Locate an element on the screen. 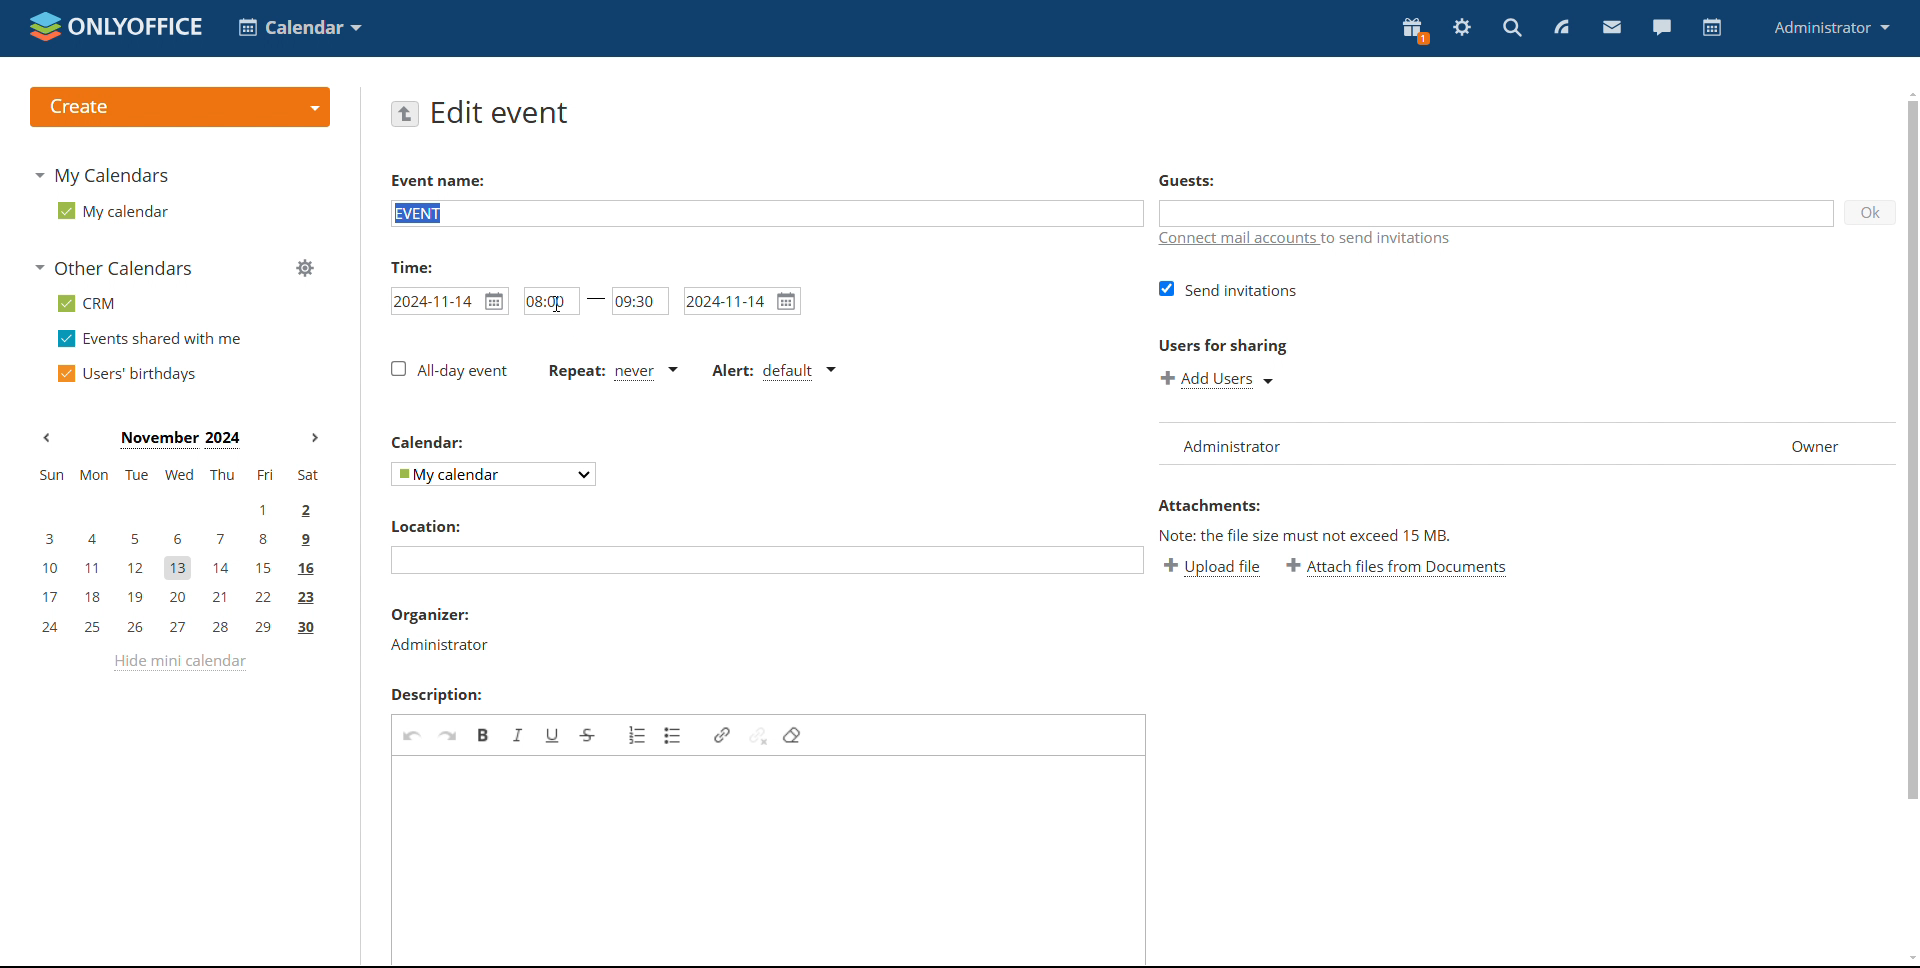 The width and height of the screenshot is (1920, 968). scroll down is located at coordinates (1908, 958).